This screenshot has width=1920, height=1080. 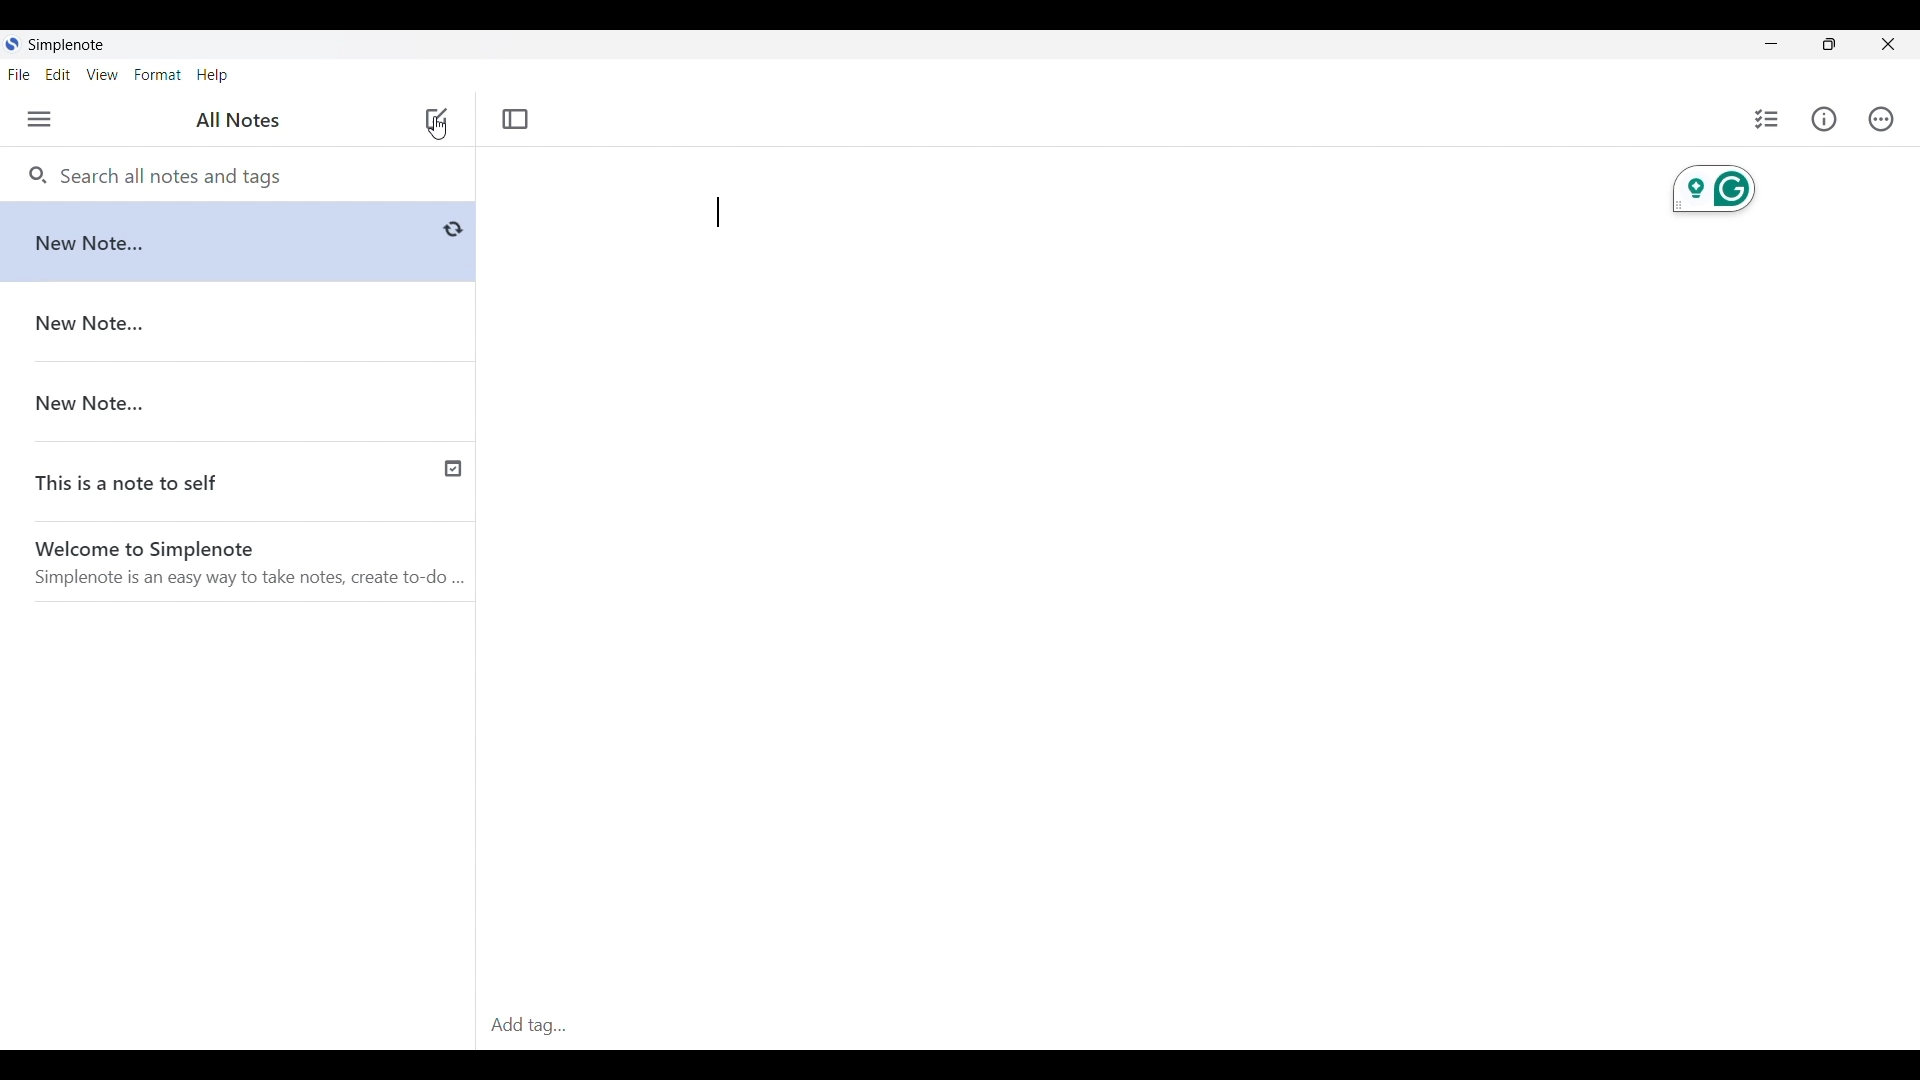 What do you see at coordinates (169, 172) in the screenshot?
I see `Search all notes and tags` at bounding box center [169, 172].